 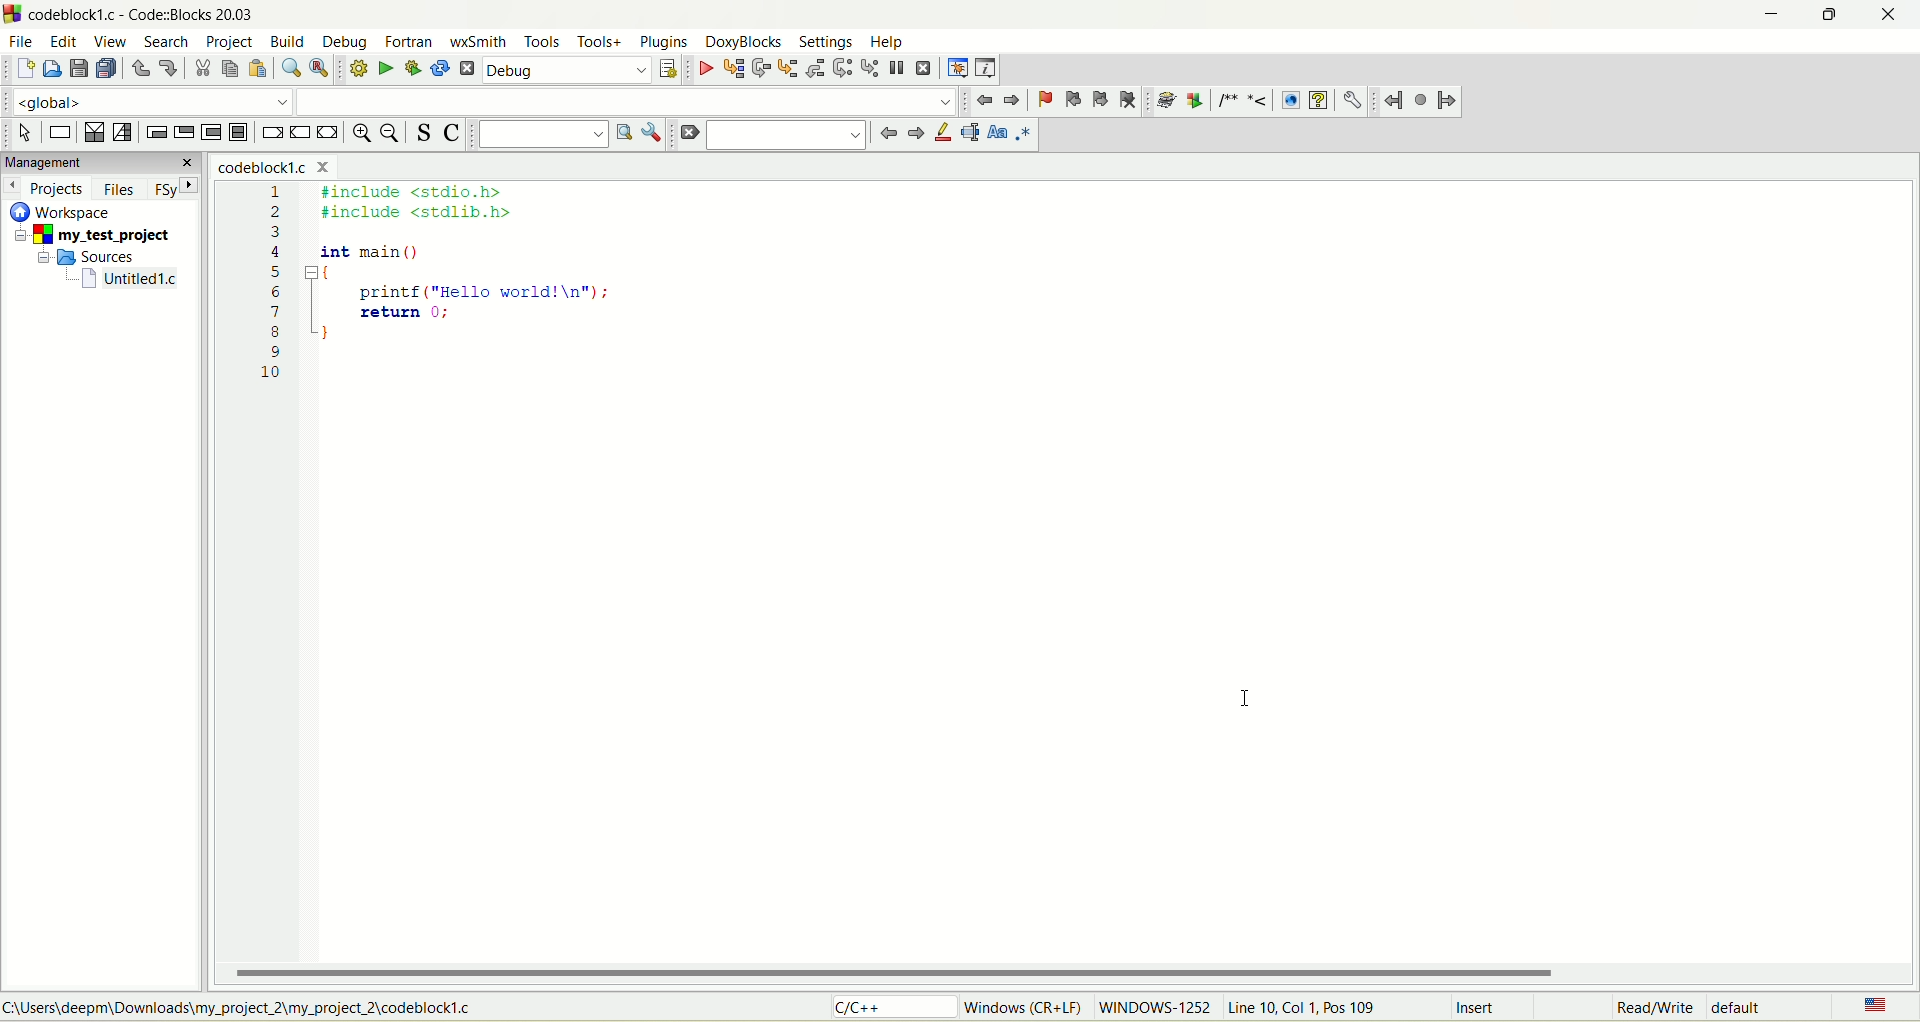 I want to click on help, so click(x=887, y=43).